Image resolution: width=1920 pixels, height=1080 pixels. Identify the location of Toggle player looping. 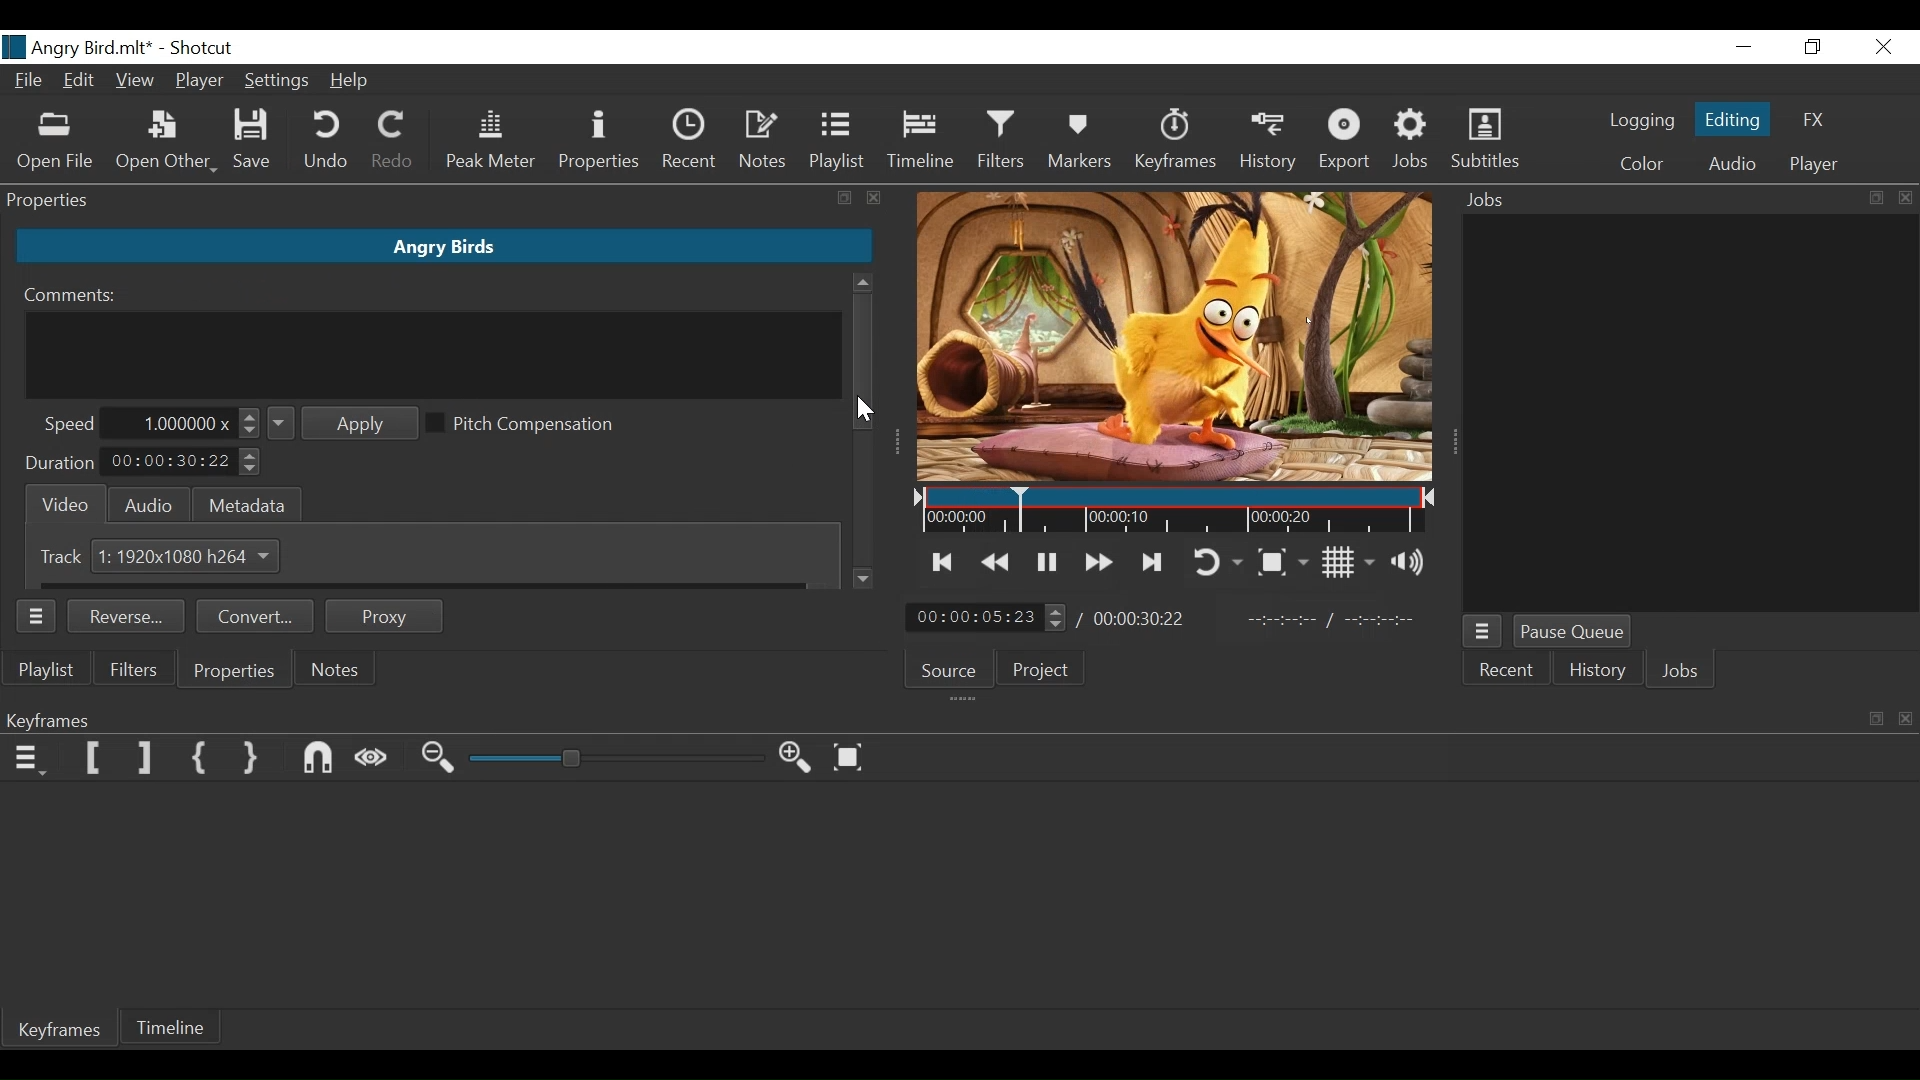
(1221, 561).